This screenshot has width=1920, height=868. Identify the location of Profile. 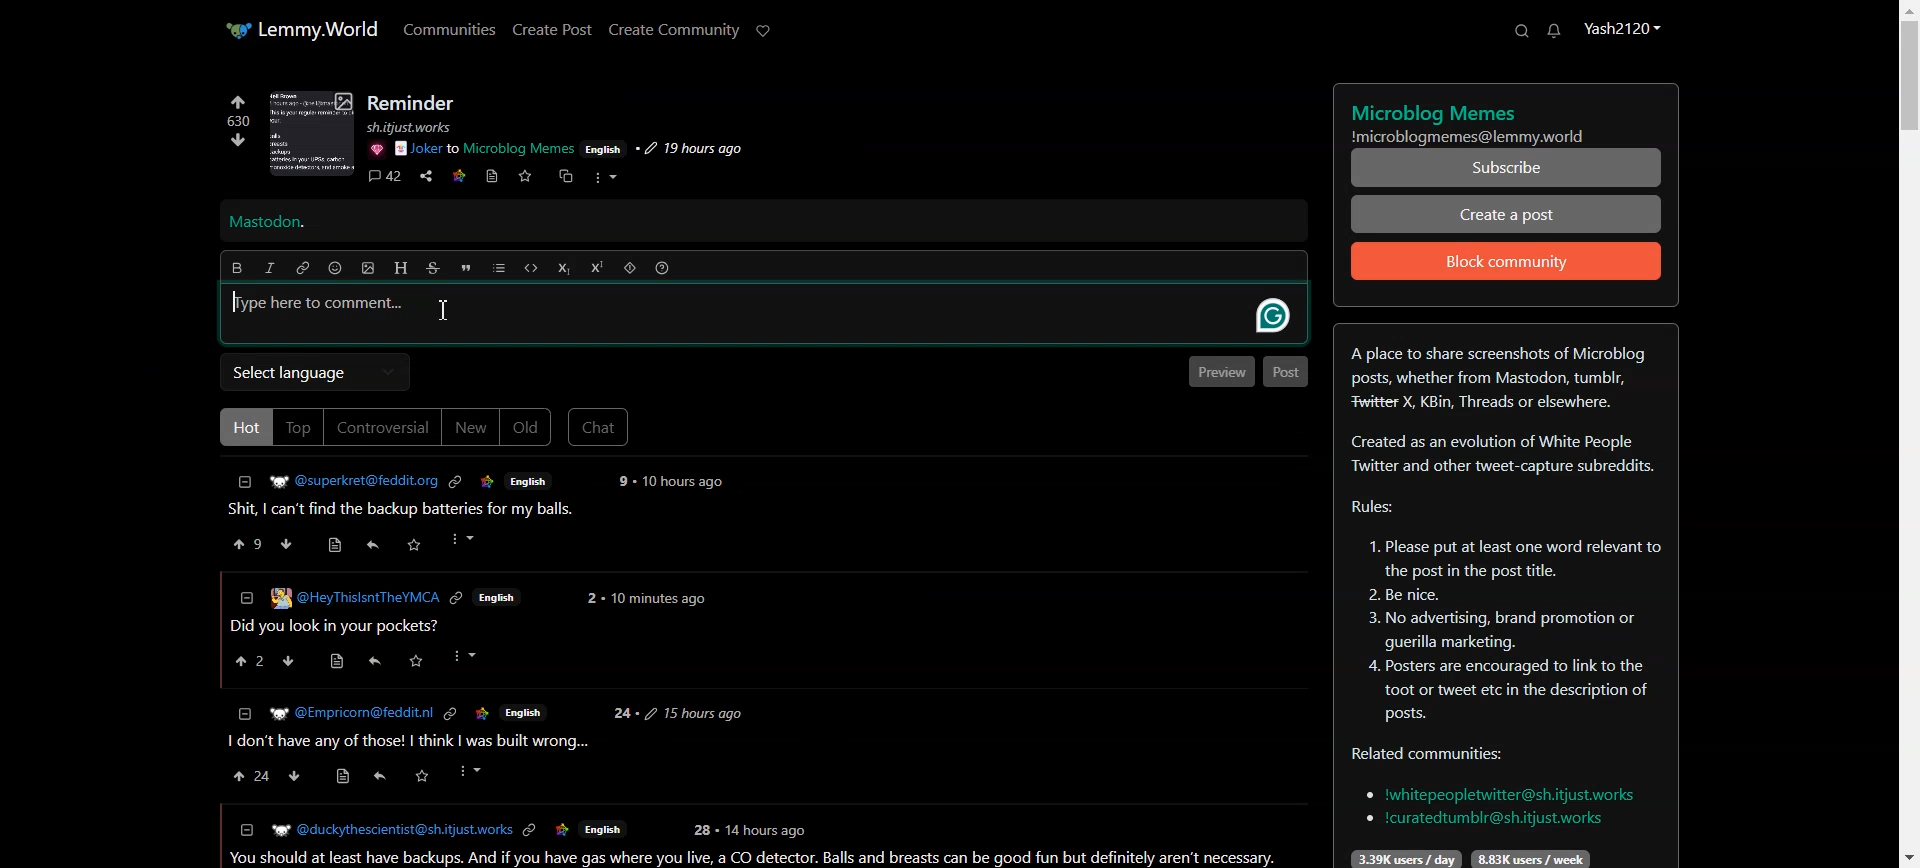
(1621, 27).